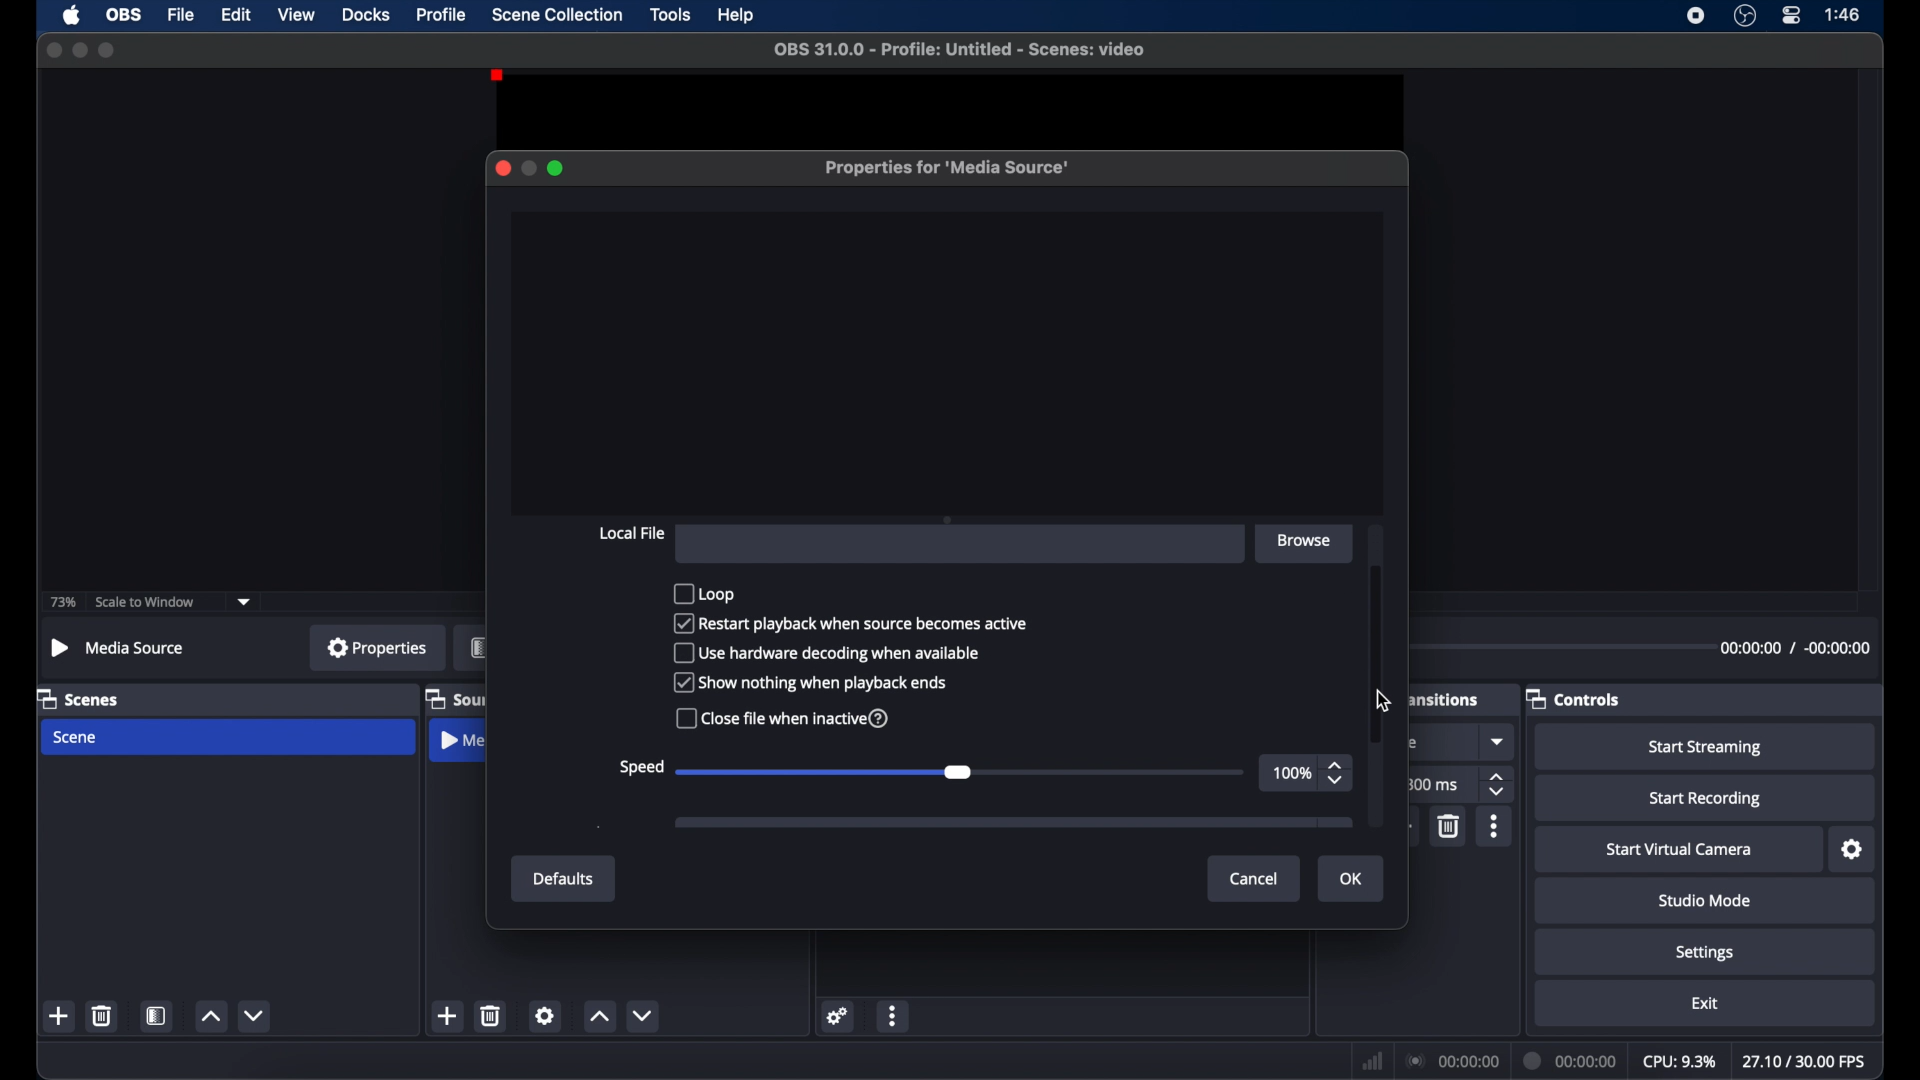  What do you see at coordinates (893, 1018) in the screenshot?
I see `more options` at bounding box center [893, 1018].